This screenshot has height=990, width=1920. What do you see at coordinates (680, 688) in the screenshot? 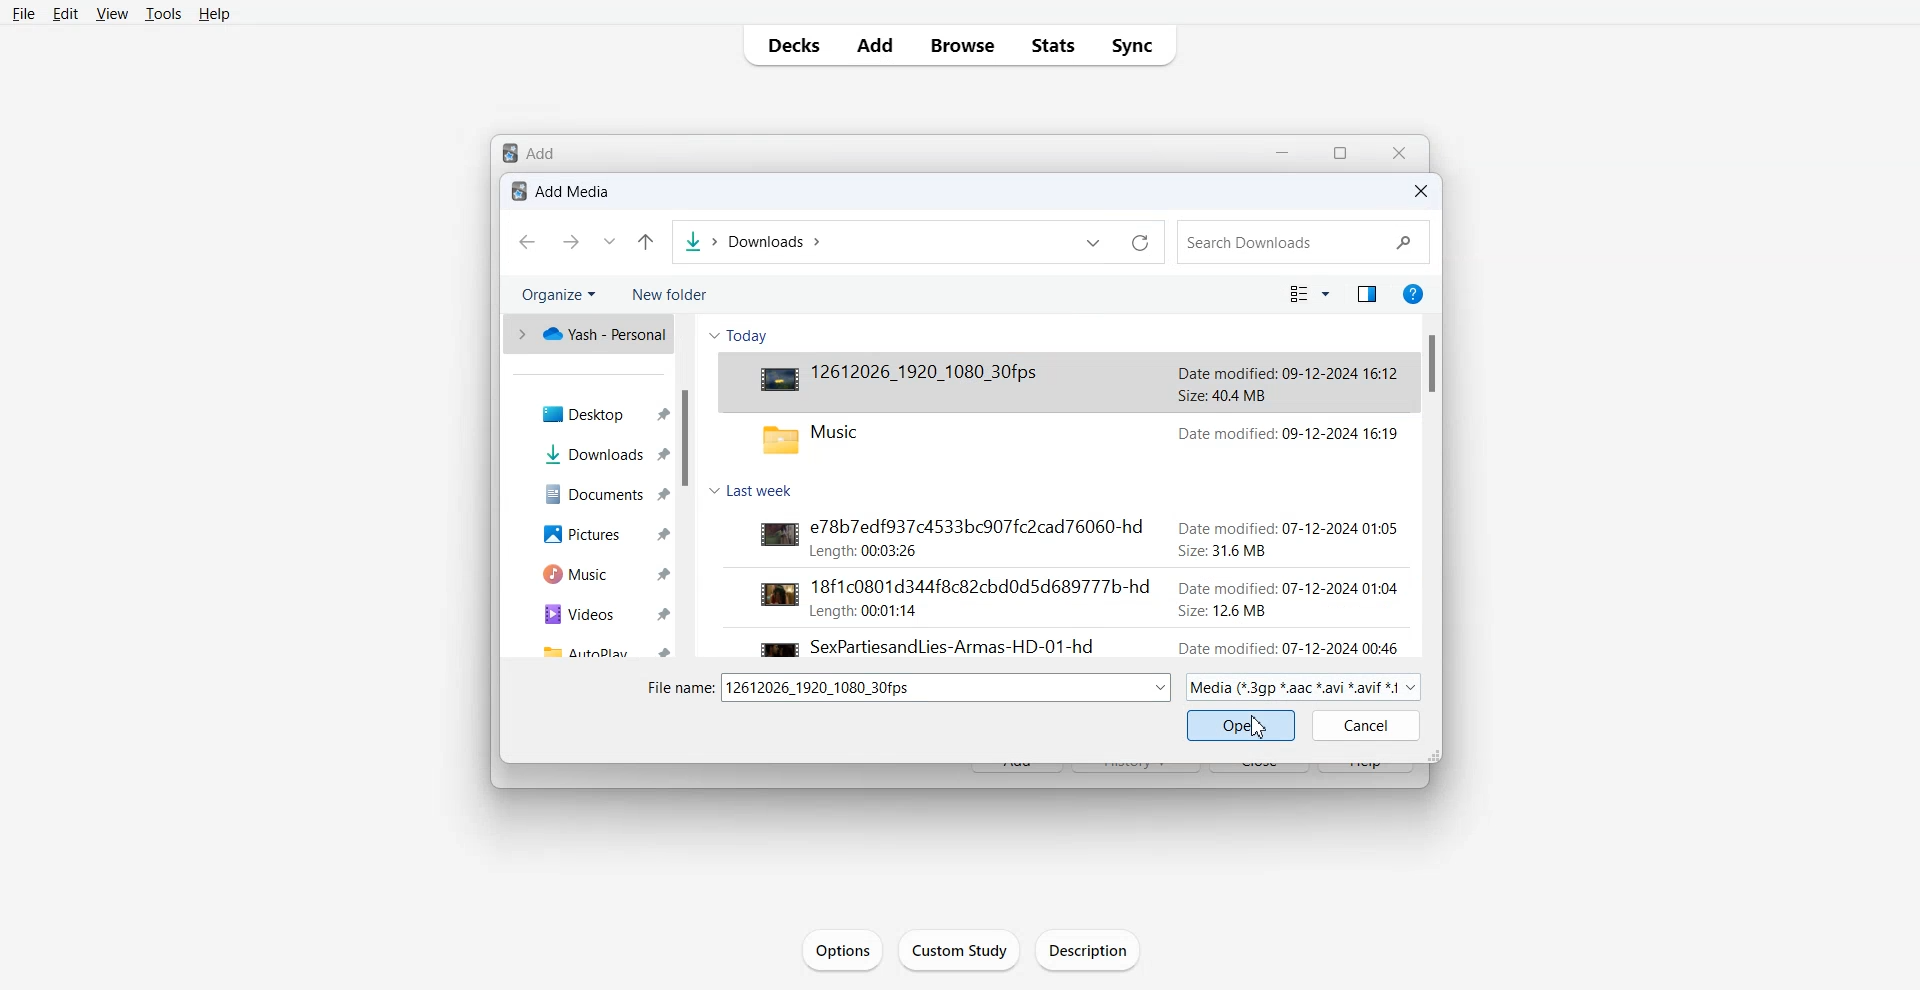
I see `file name:` at bounding box center [680, 688].